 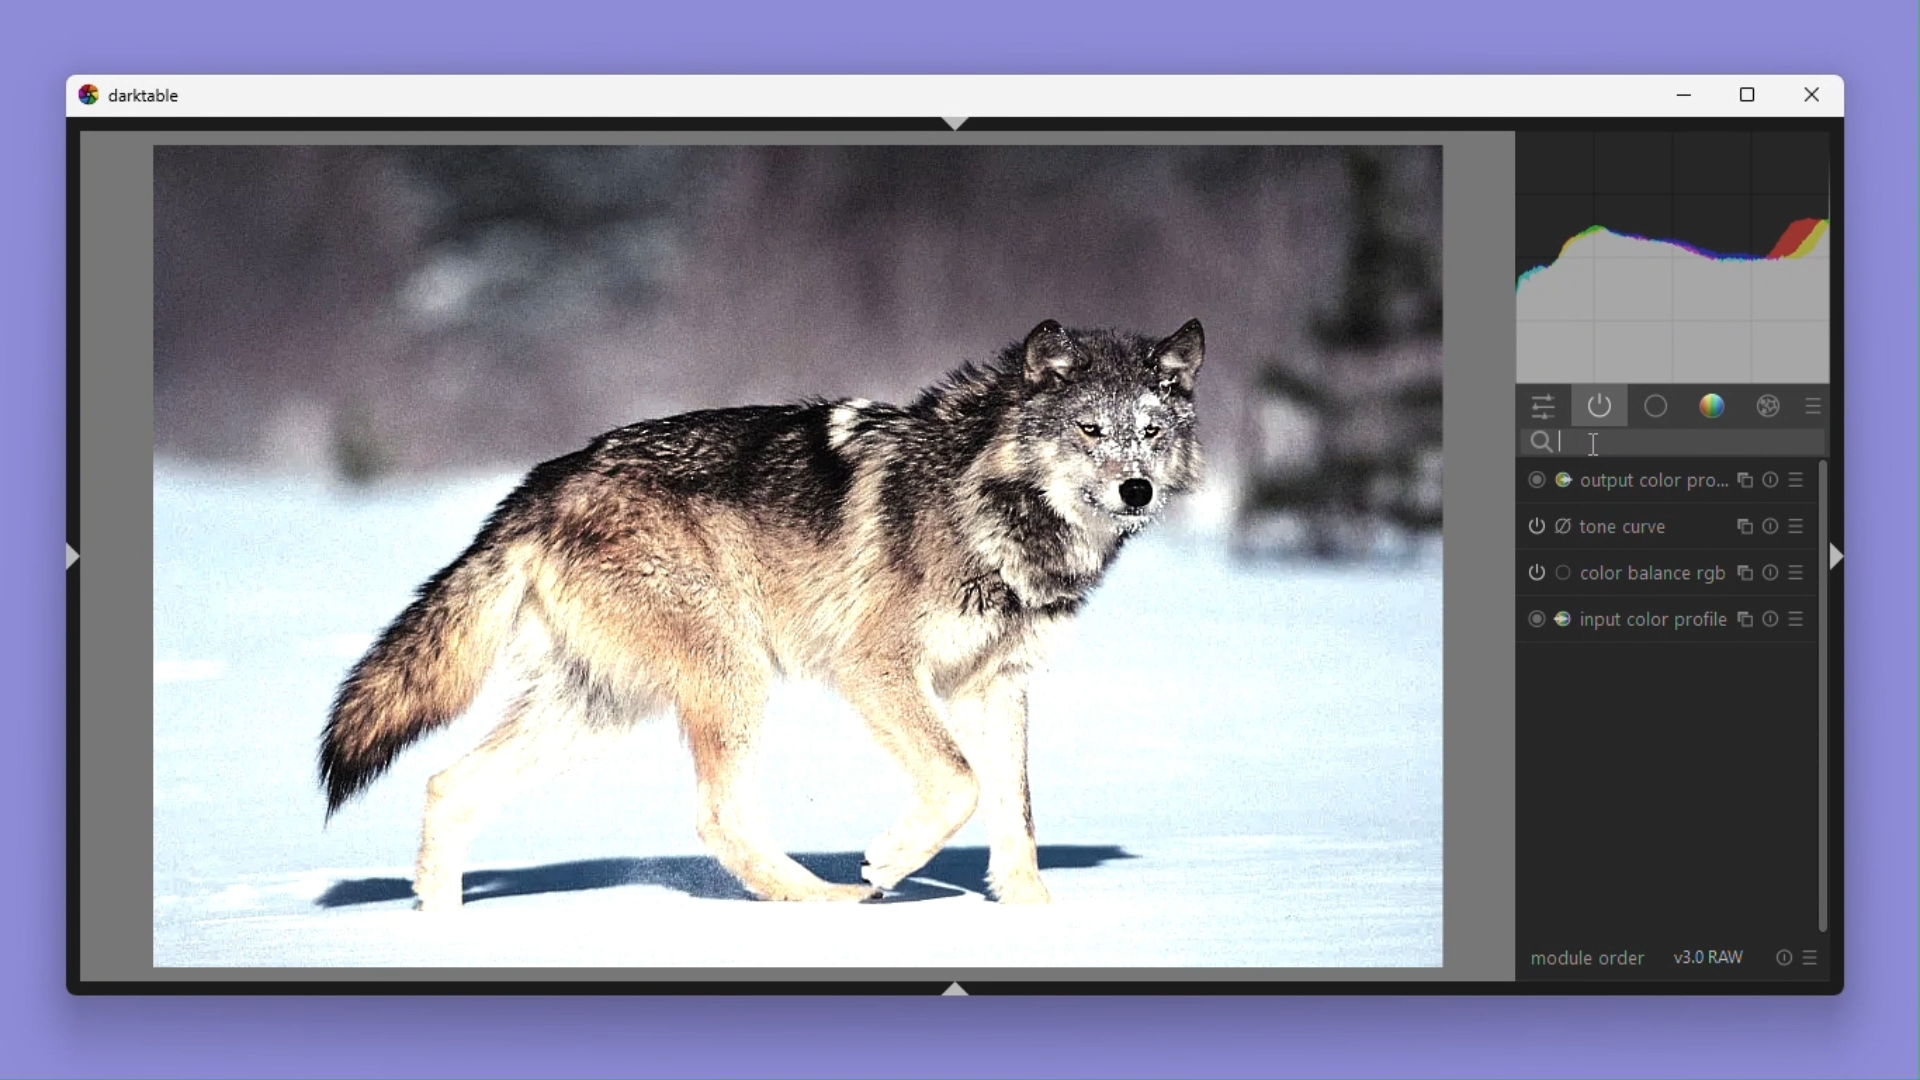 I want to click on shift+ctrl+b, so click(x=959, y=988).